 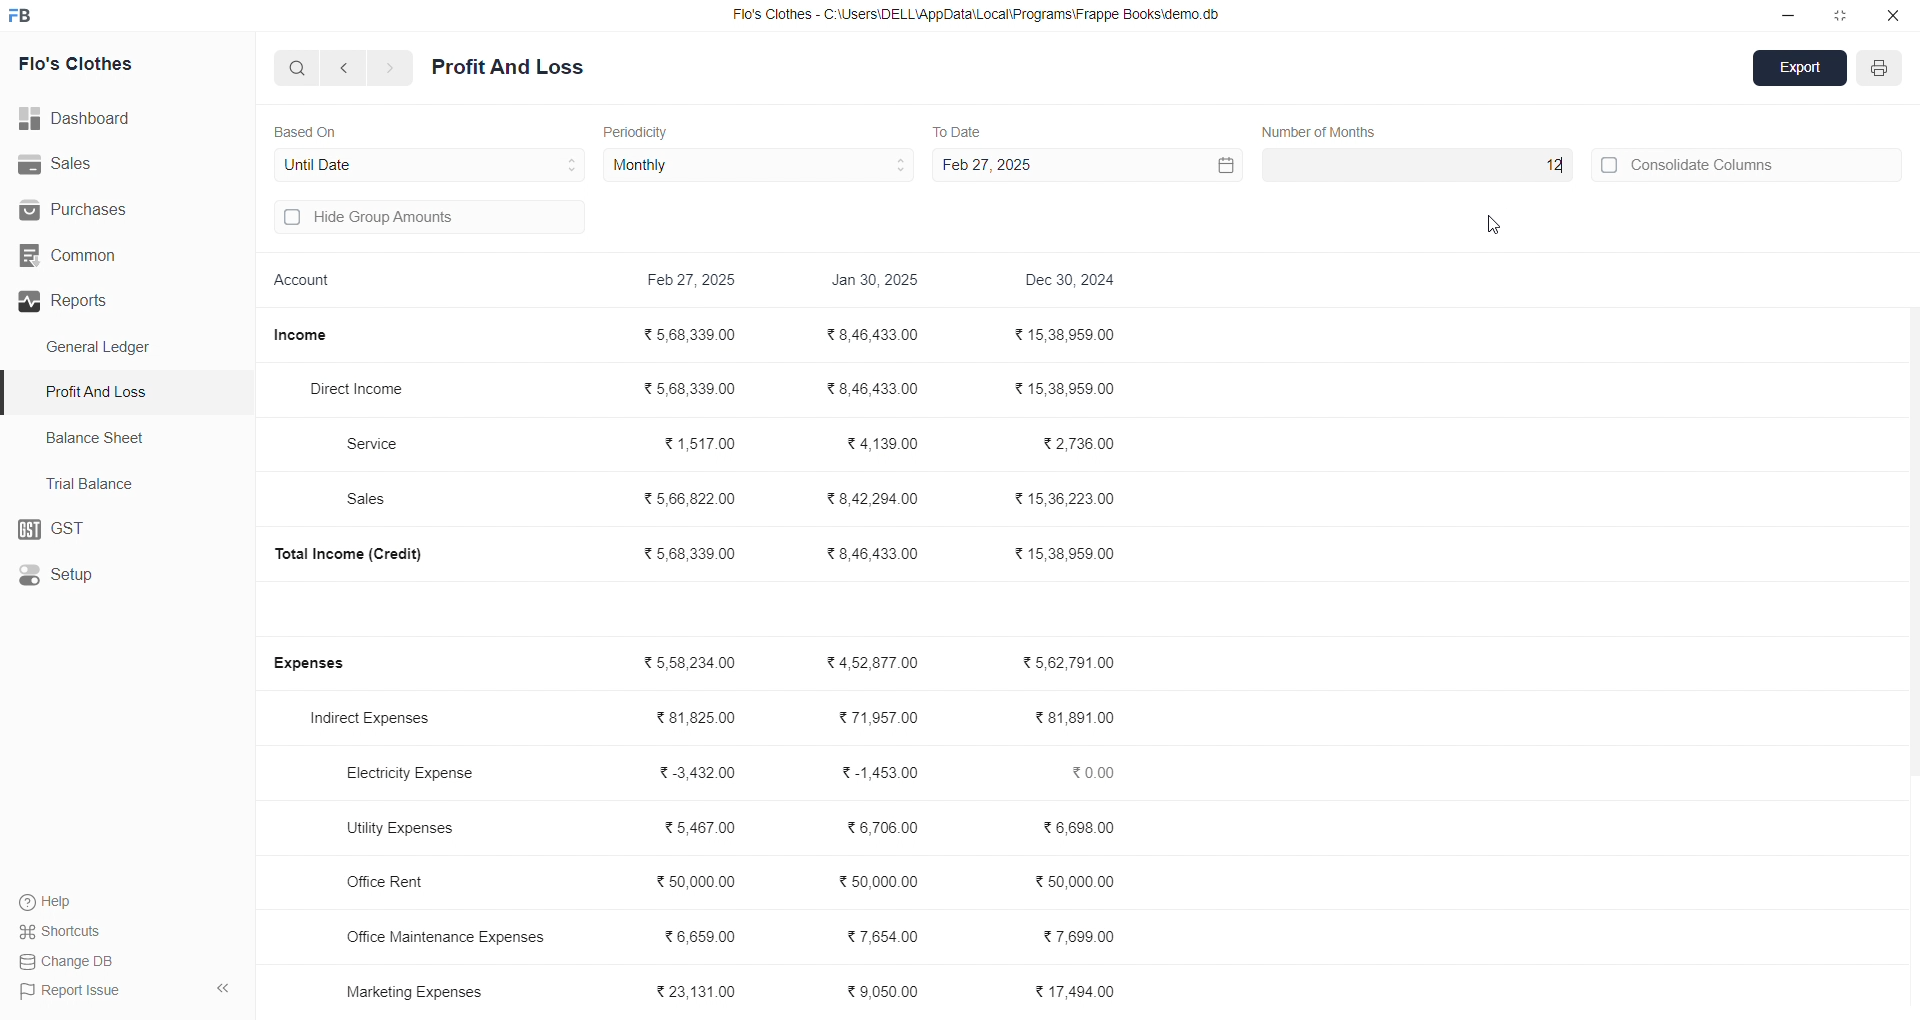 What do you see at coordinates (1498, 228) in the screenshot?
I see `cursor` at bounding box center [1498, 228].